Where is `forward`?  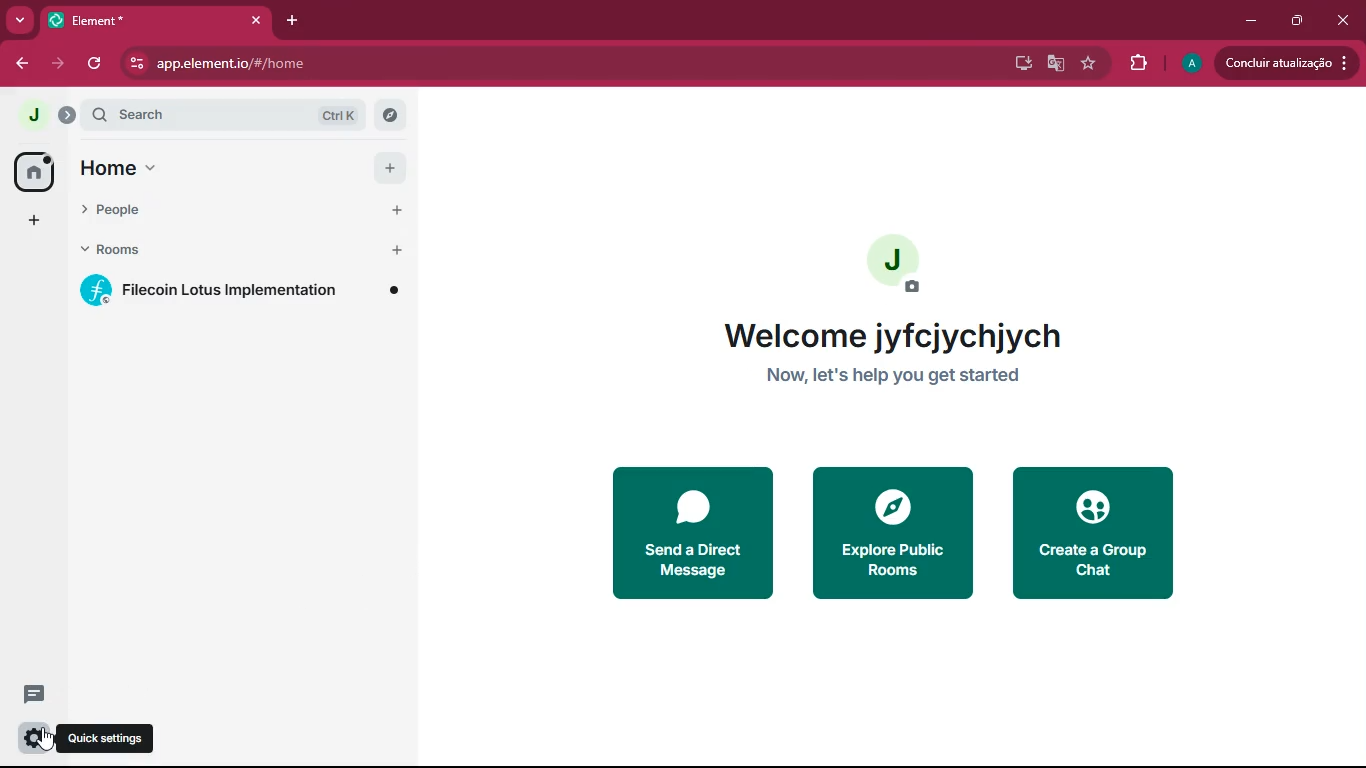
forward is located at coordinates (56, 64).